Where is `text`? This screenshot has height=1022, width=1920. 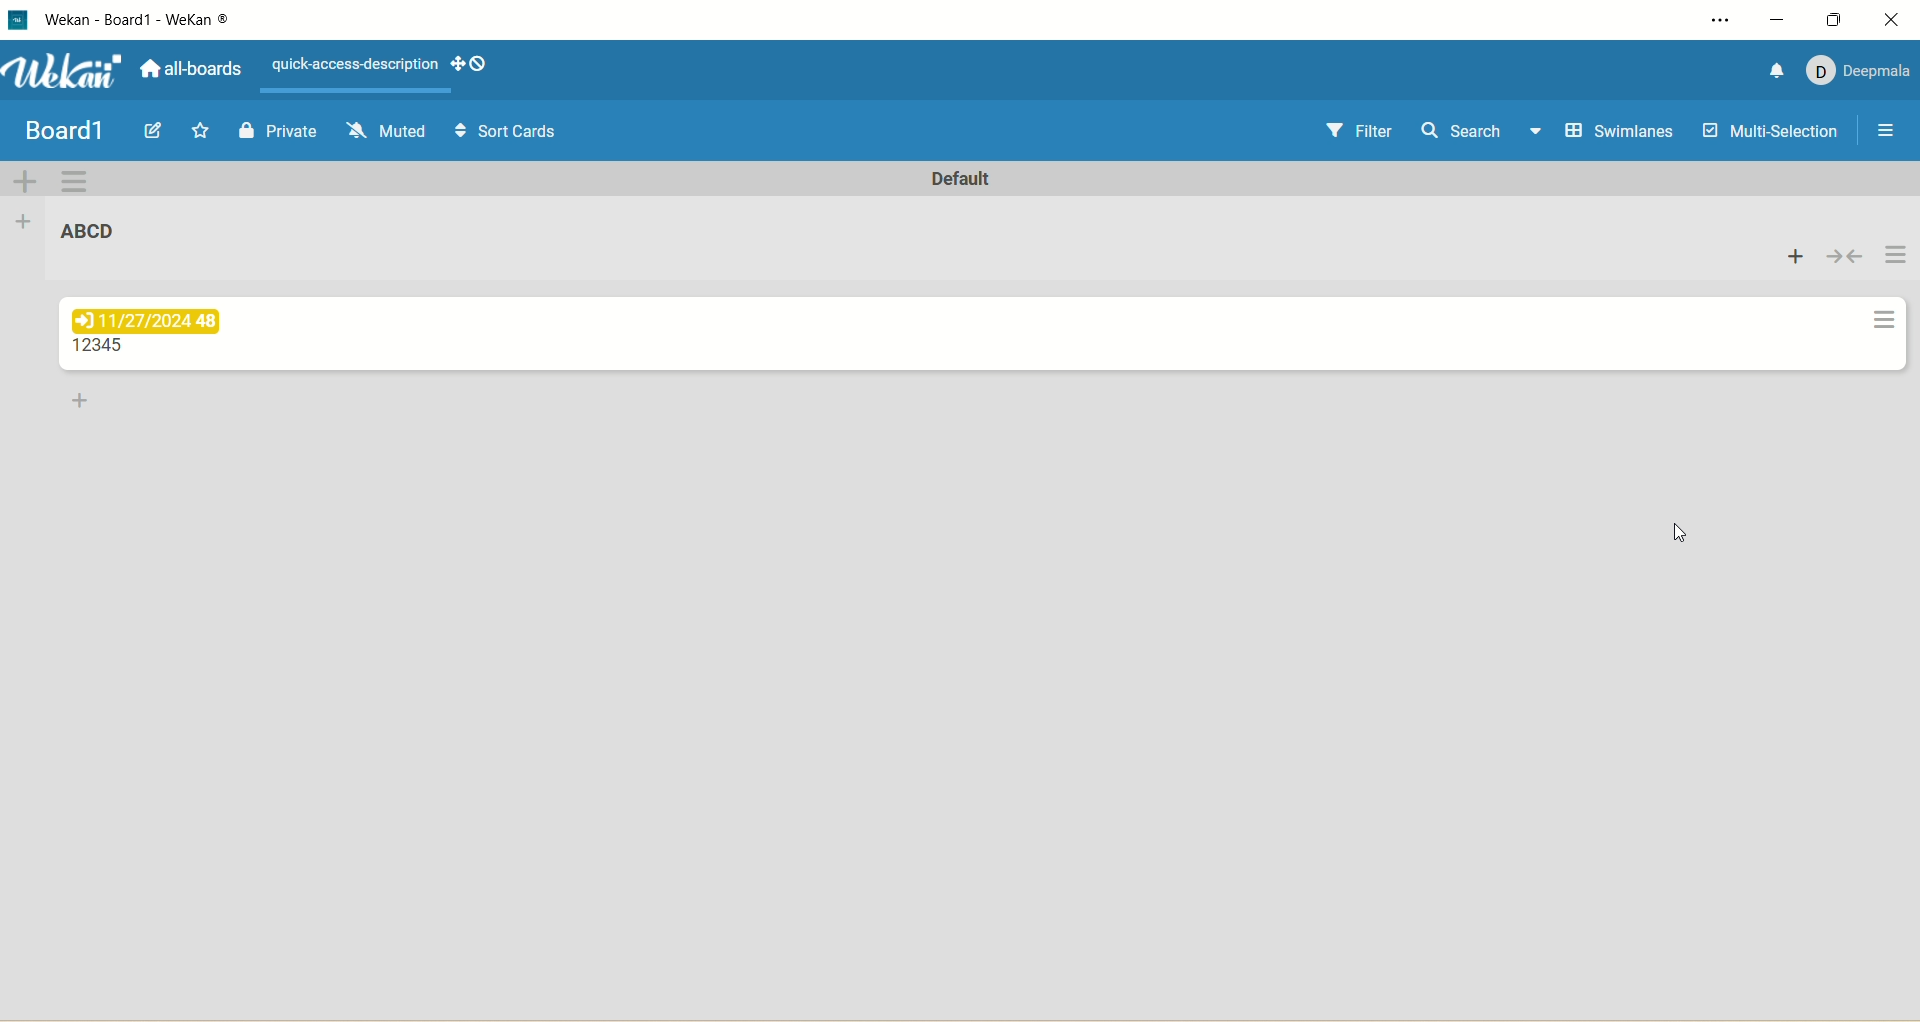
text is located at coordinates (355, 65).